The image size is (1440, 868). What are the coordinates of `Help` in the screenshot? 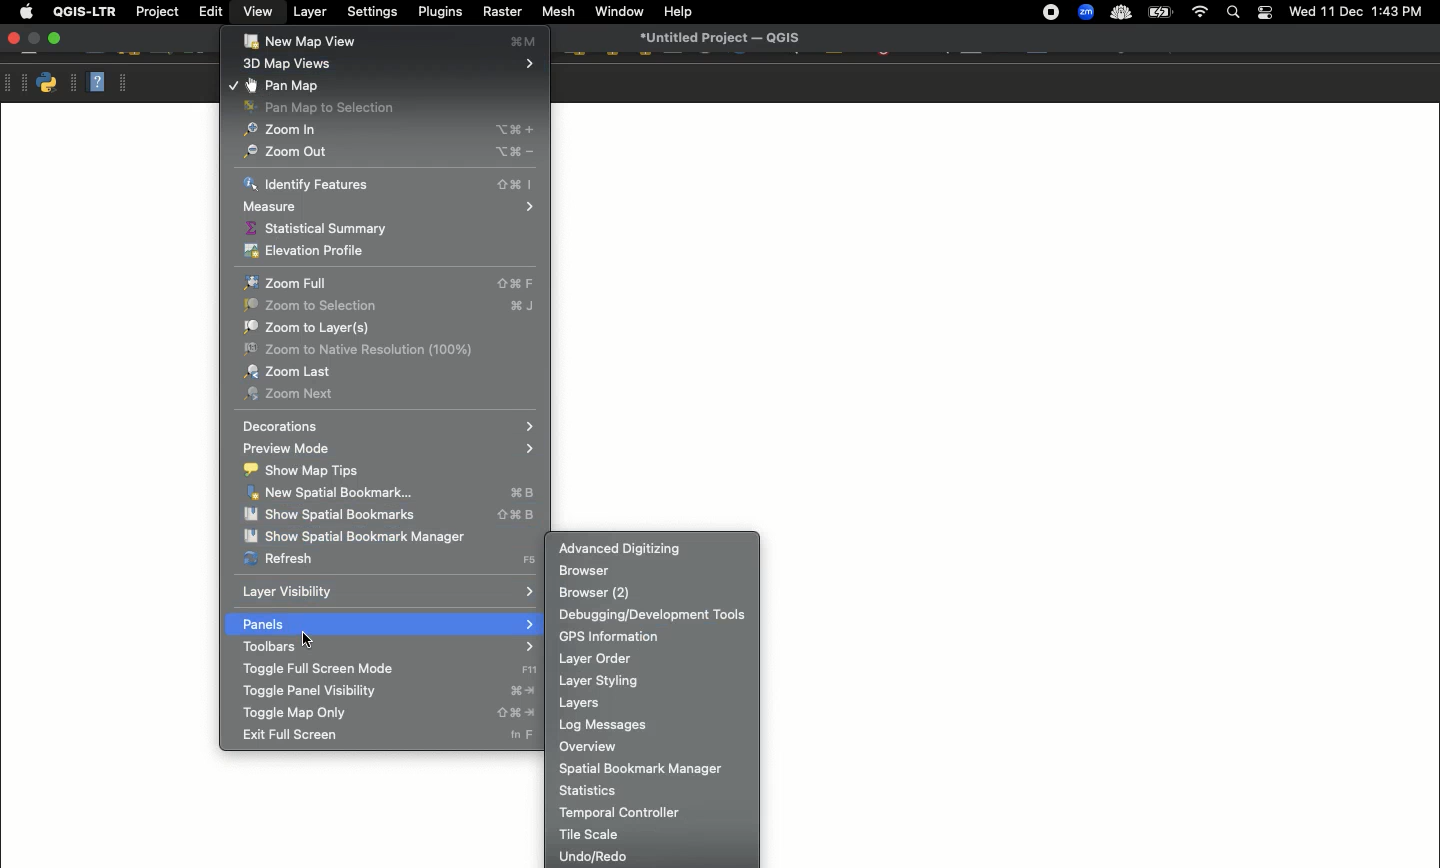 It's located at (96, 81).